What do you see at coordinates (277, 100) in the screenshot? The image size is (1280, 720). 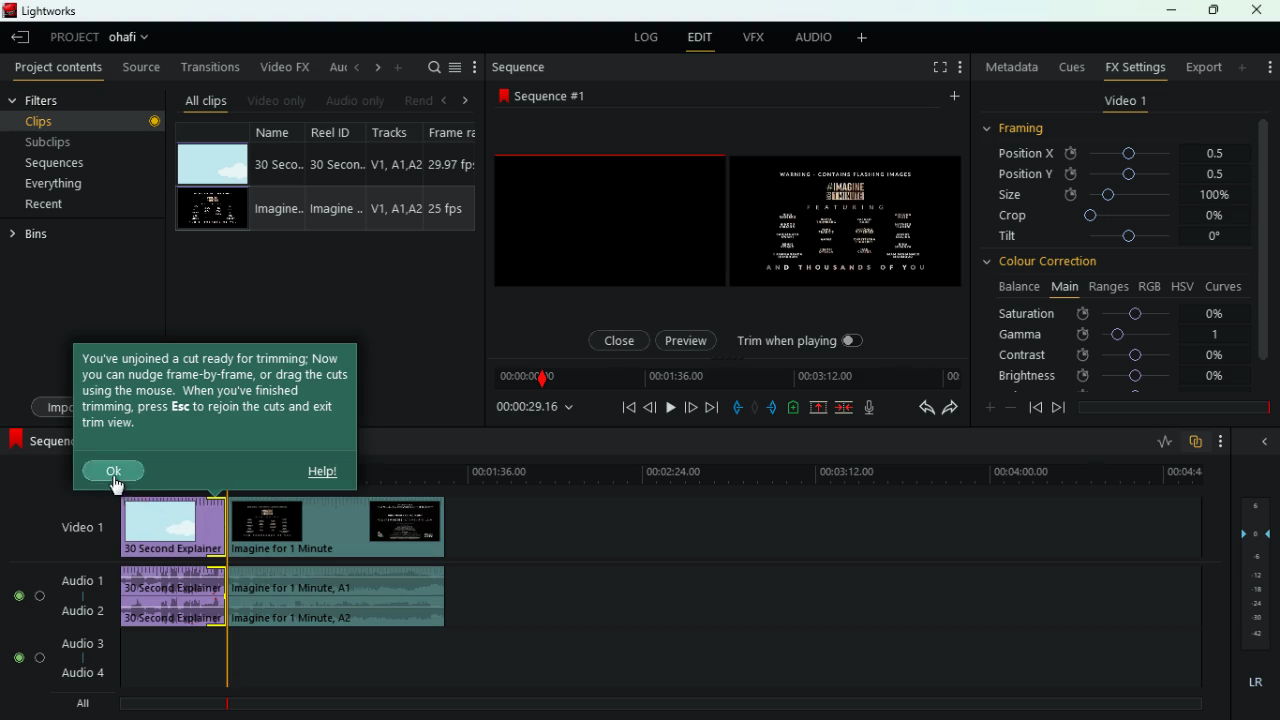 I see `video only` at bounding box center [277, 100].